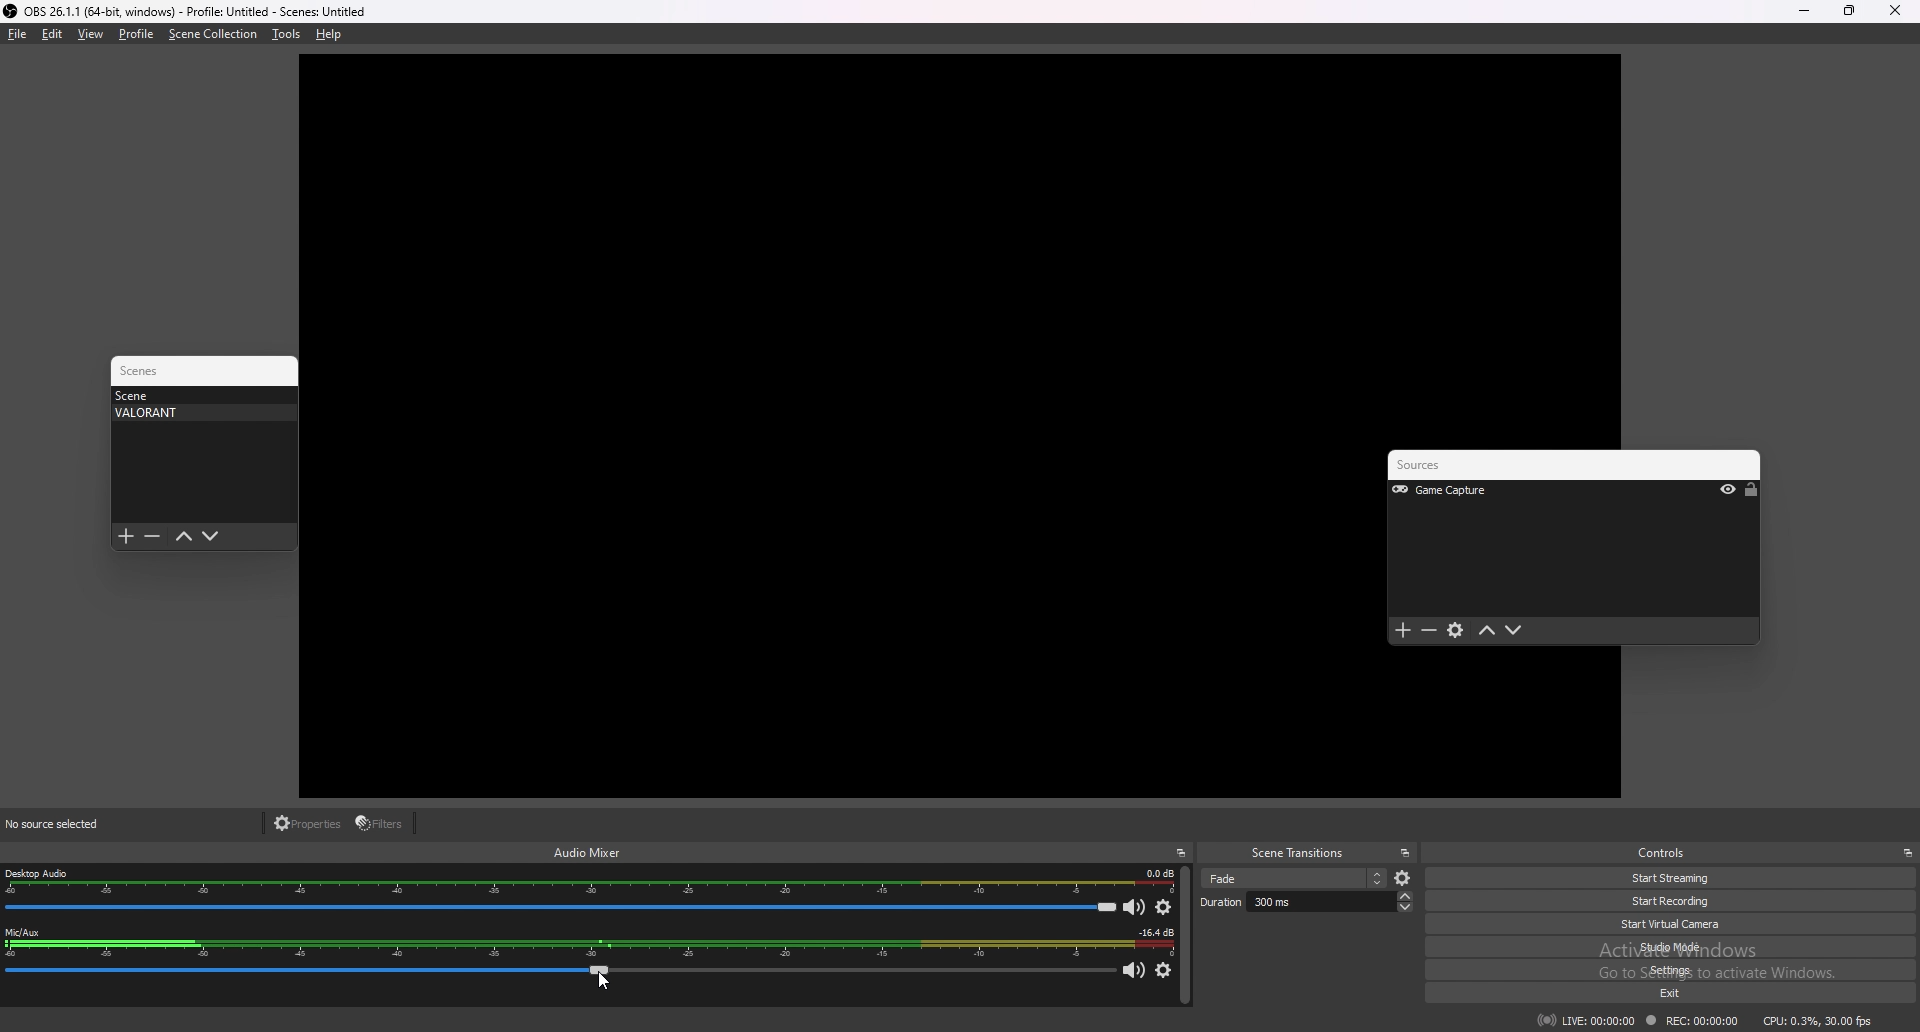 This screenshot has height=1032, width=1920. Describe the element at coordinates (185, 11) in the screenshot. I see `obs 26.1.1(64 bit windows) profile untitled scenes untitled` at that location.